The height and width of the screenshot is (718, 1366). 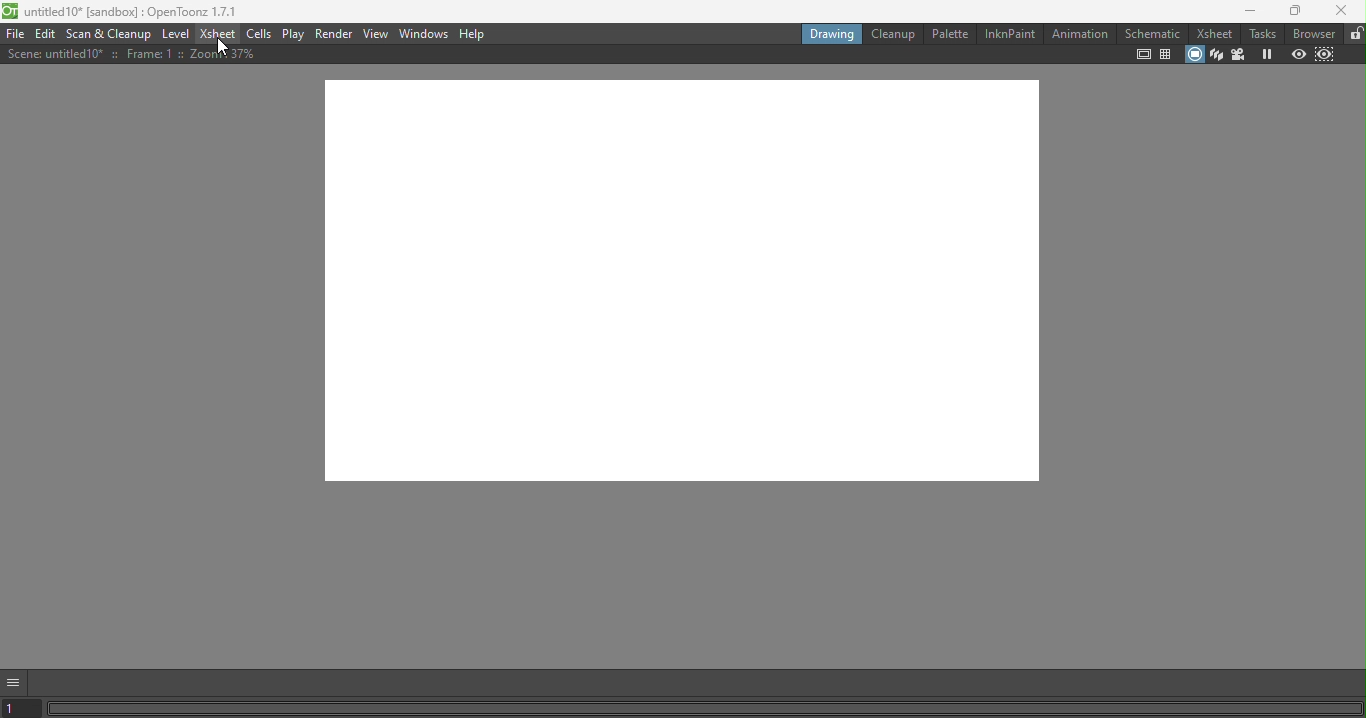 What do you see at coordinates (892, 34) in the screenshot?
I see `Cleanup` at bounding box center [892, 34].